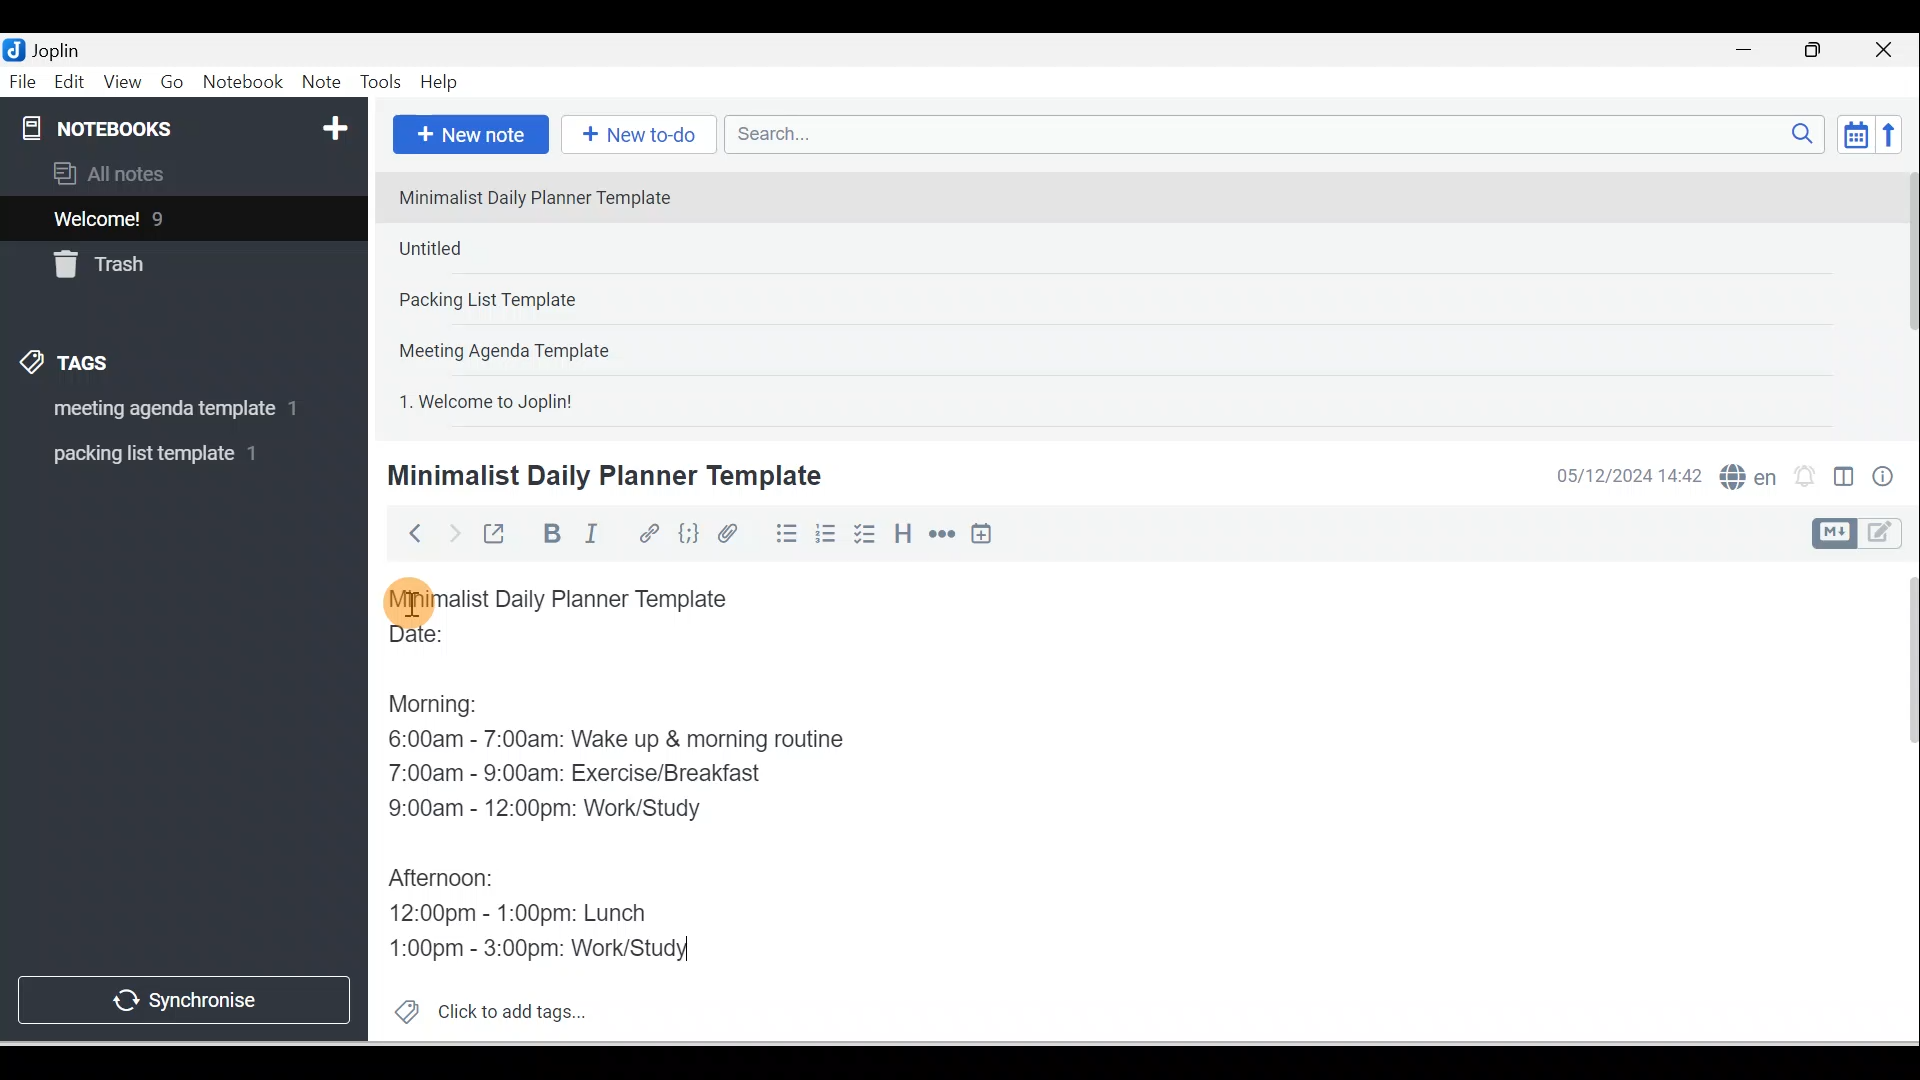  I want to click on Minimise, so click(1750, 52).